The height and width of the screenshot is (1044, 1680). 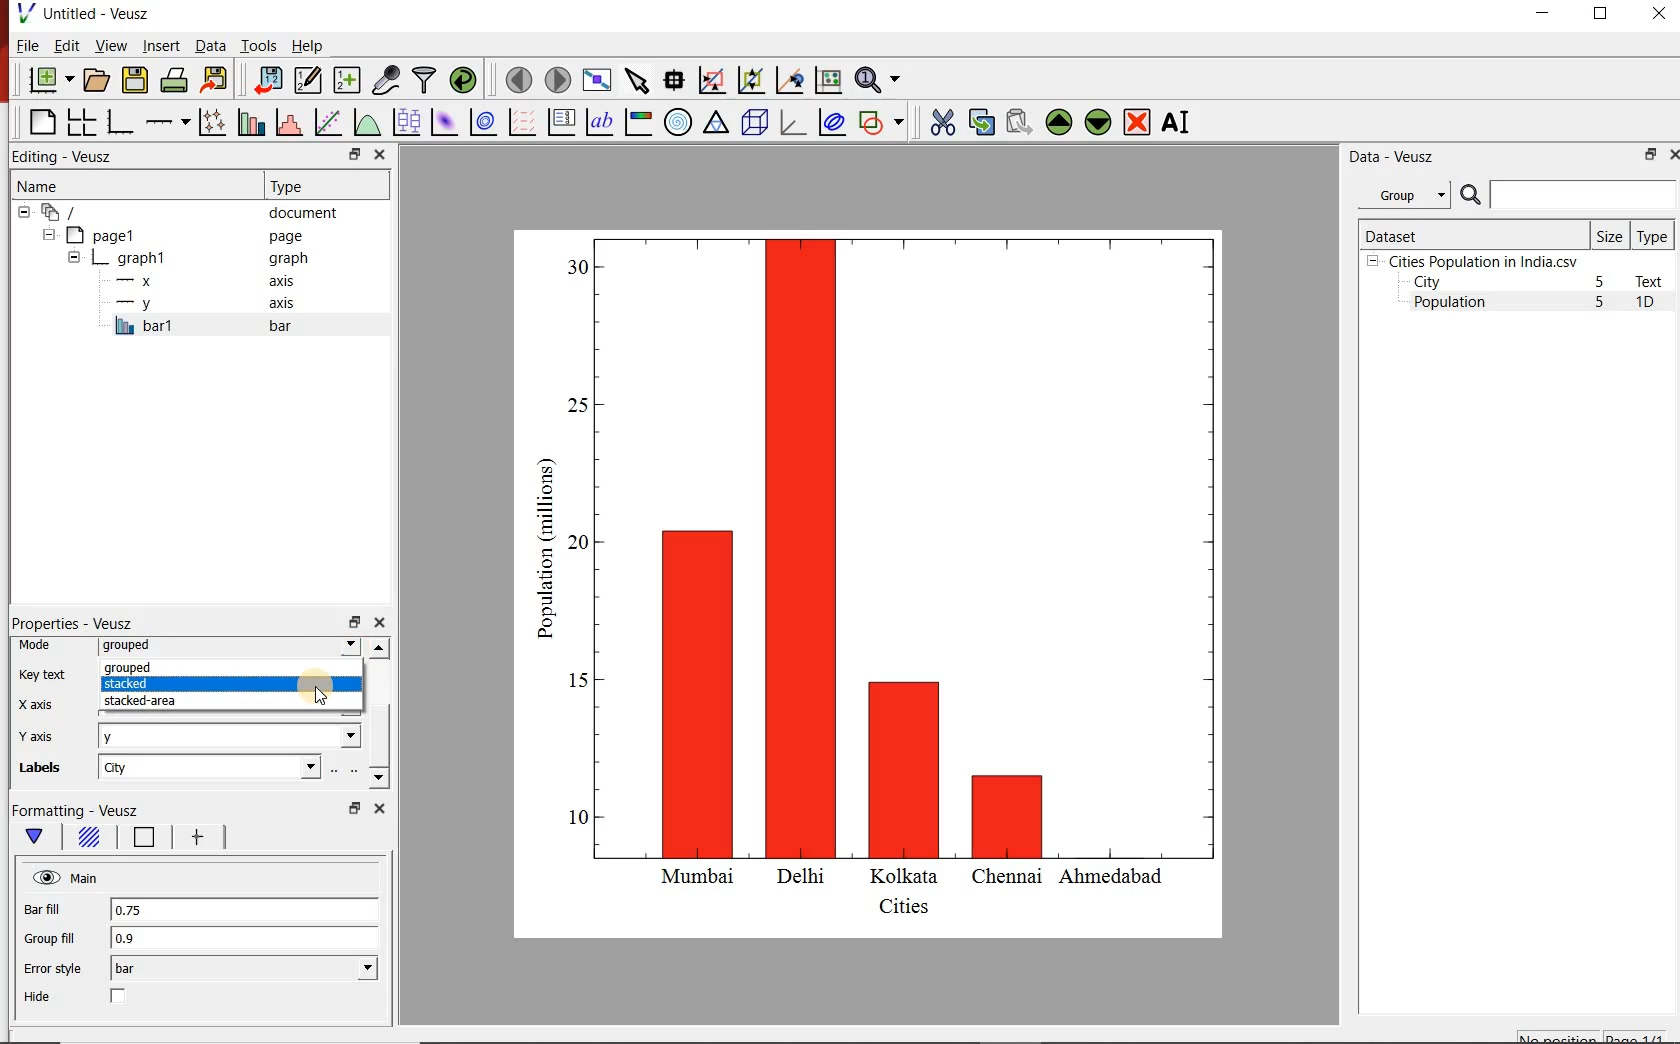 I want to click on search dataset, so click(x=1569, y=195).